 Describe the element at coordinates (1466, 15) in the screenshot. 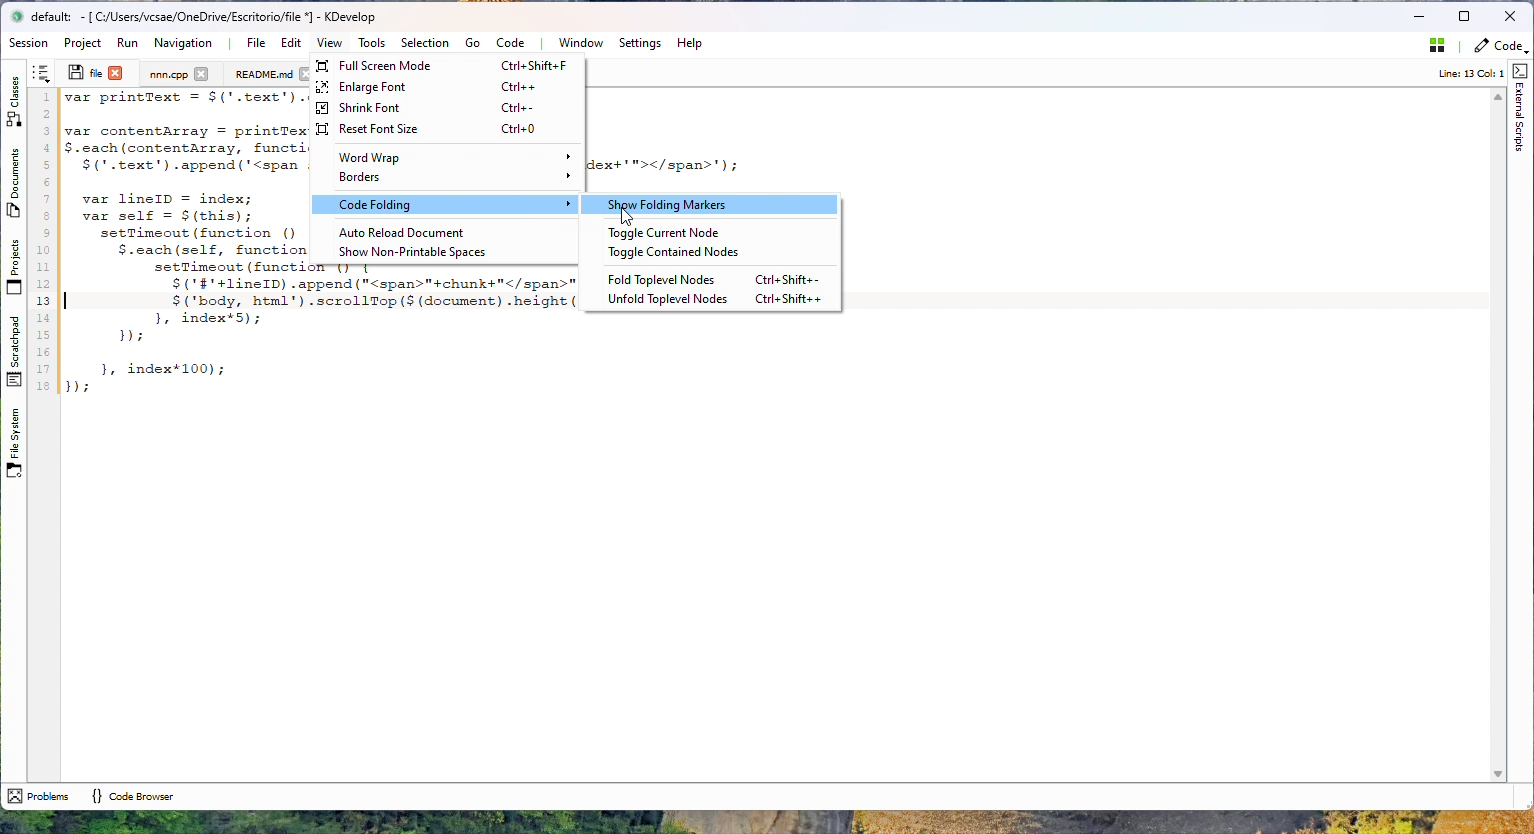

I see `Box` at that location.